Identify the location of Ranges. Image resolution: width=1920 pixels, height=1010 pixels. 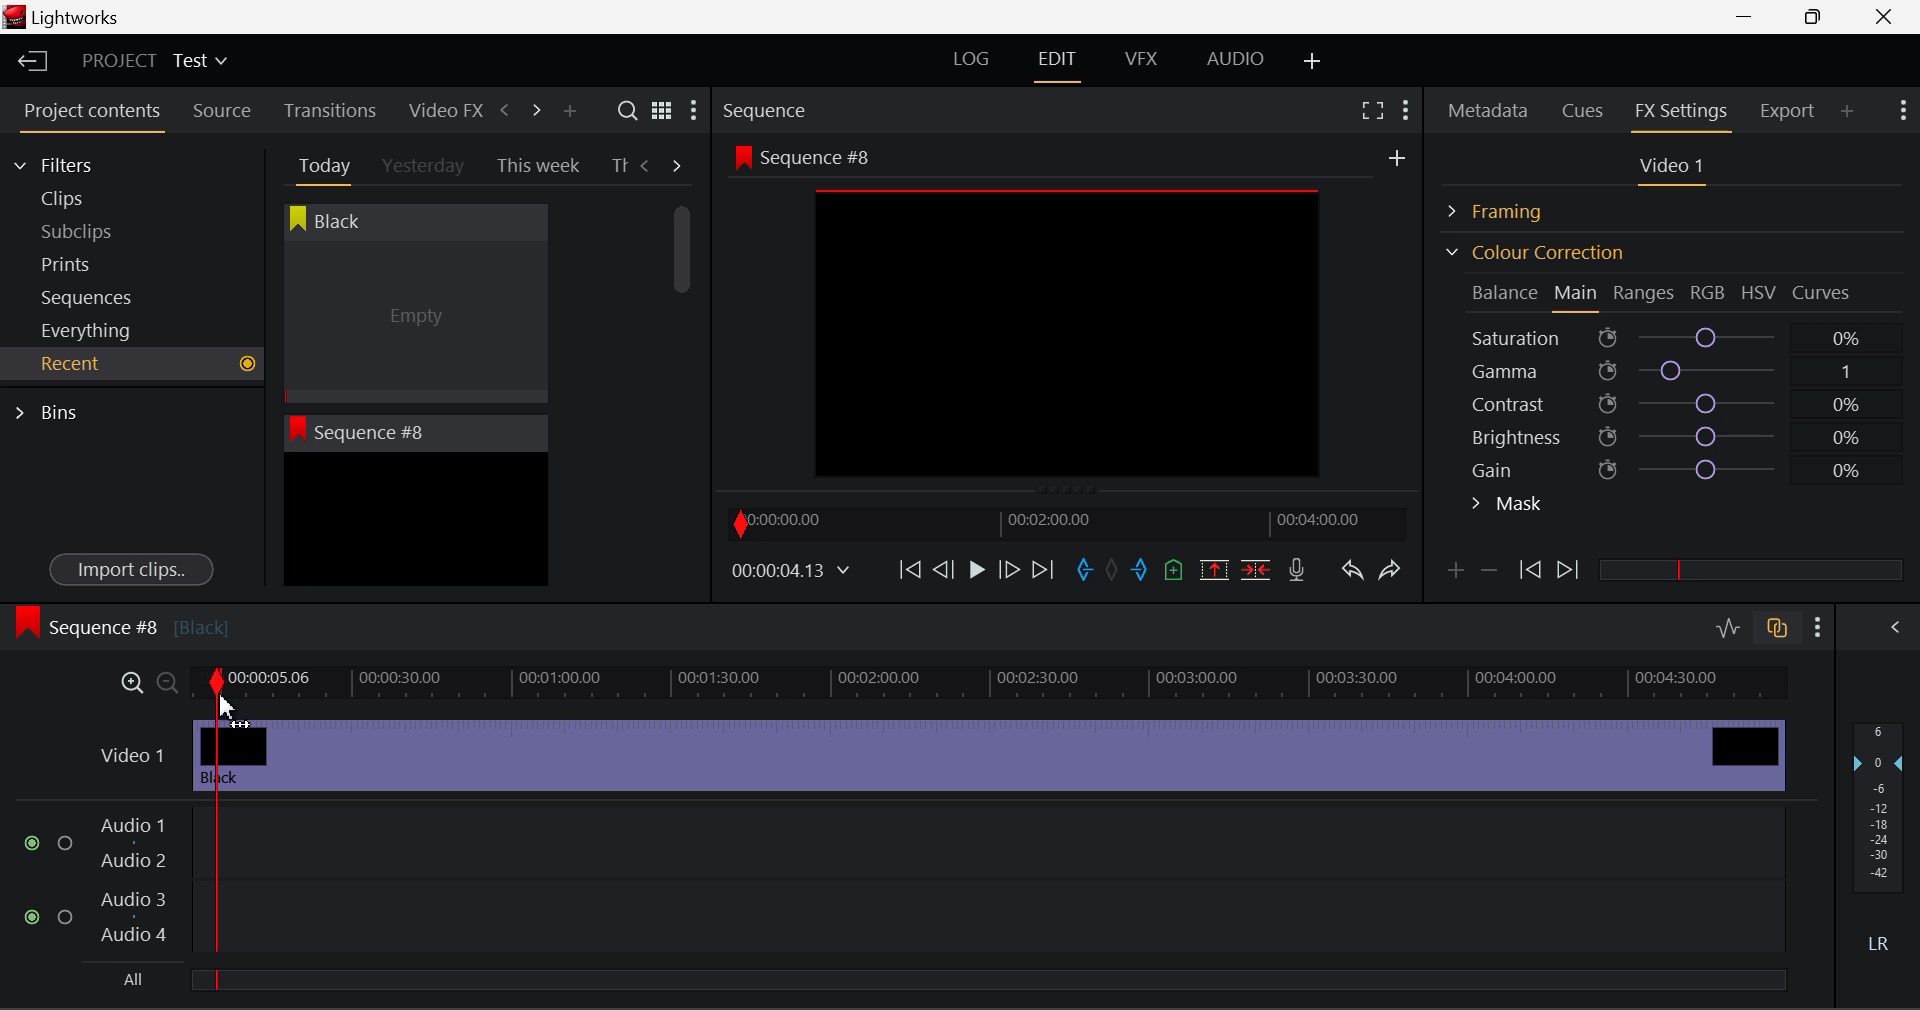
(1644, 295).